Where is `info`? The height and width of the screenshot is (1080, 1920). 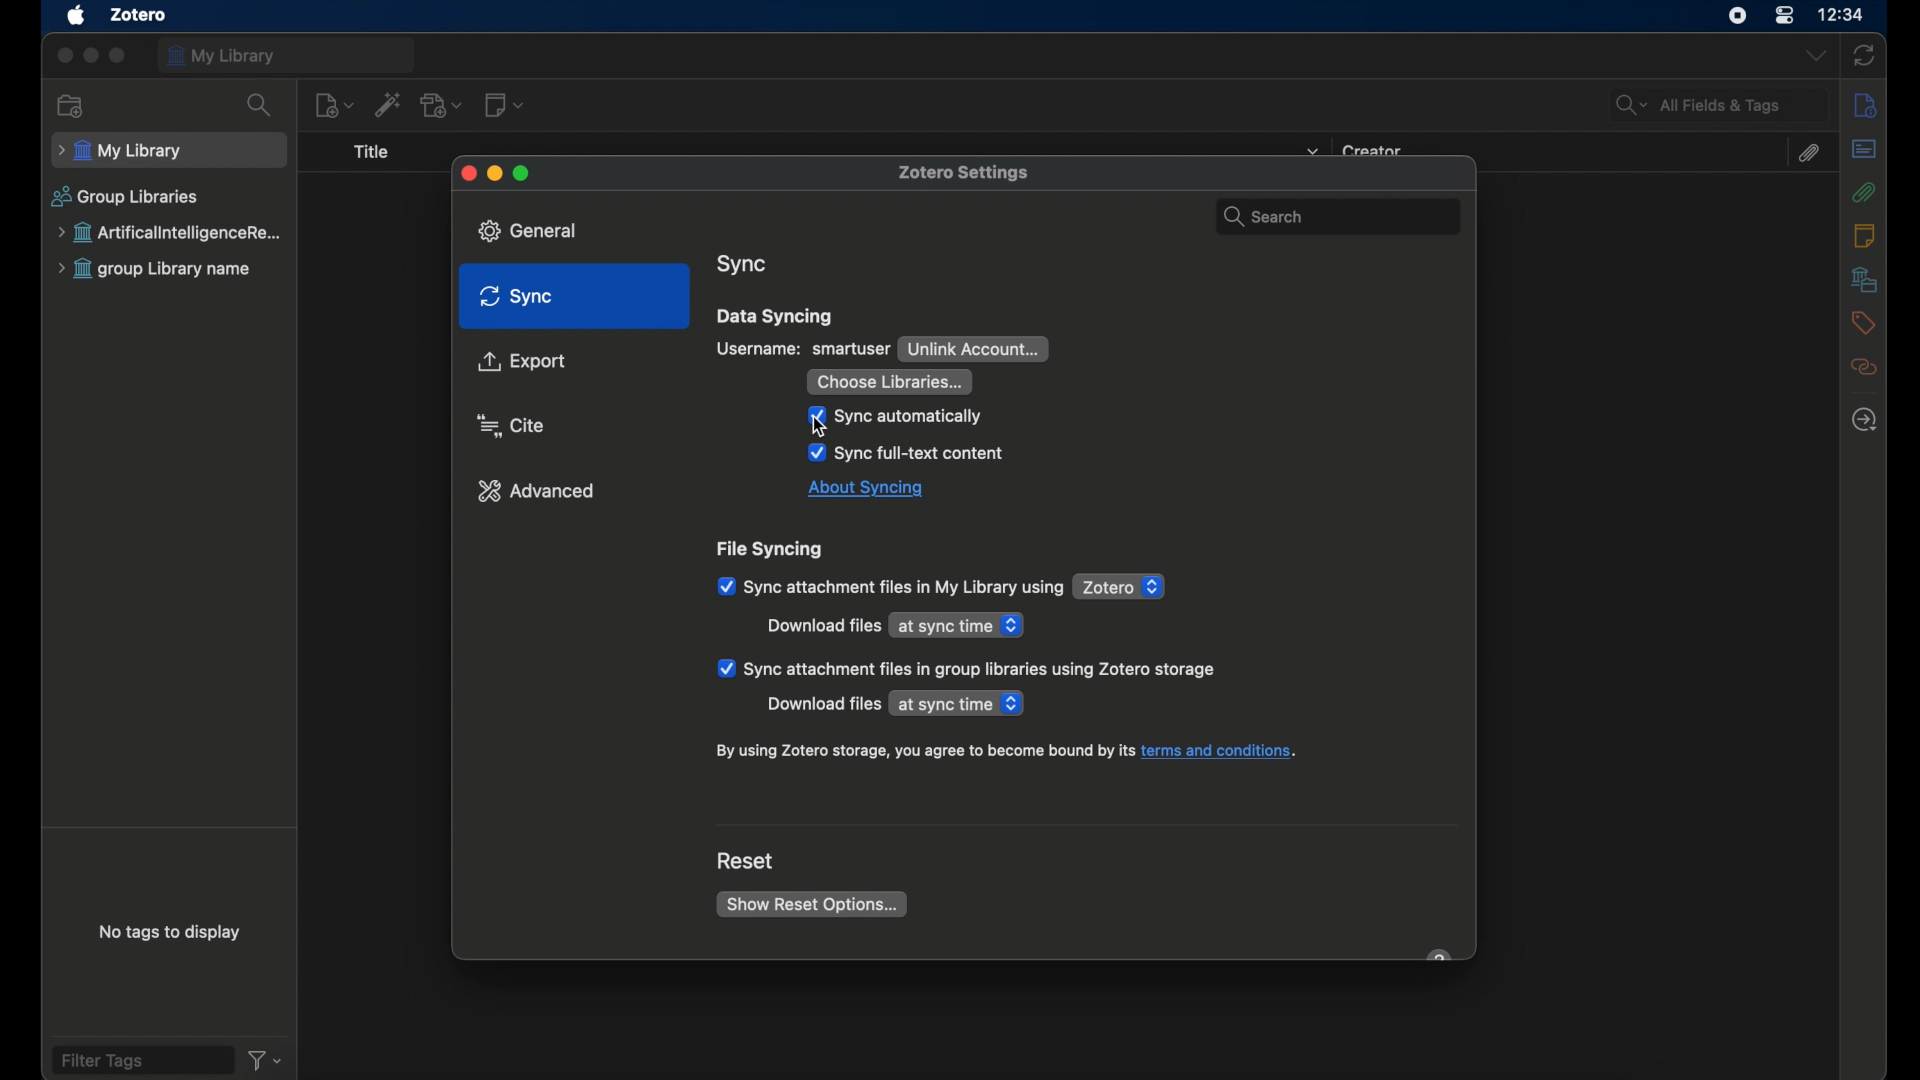 info is located at coordinates (1865, 105).